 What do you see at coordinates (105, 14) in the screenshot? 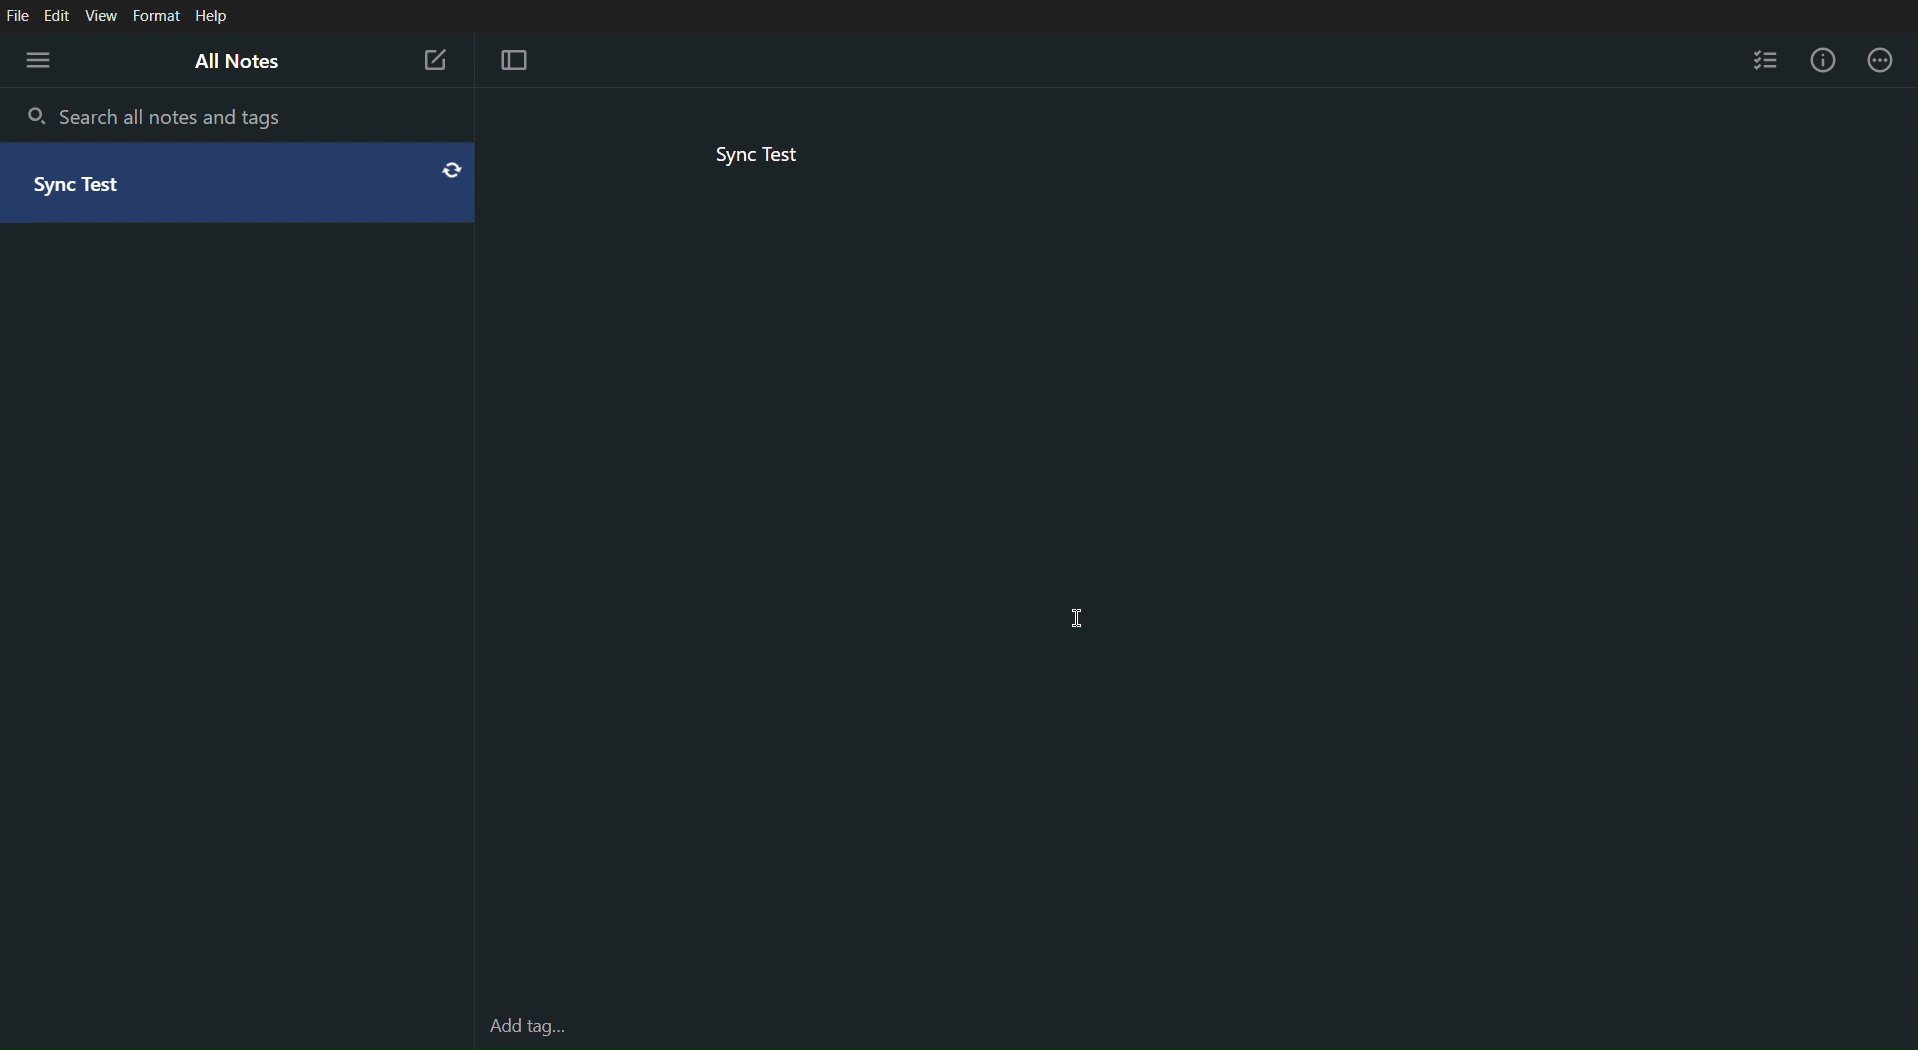
I see `View` at bounding box center [105, 14].